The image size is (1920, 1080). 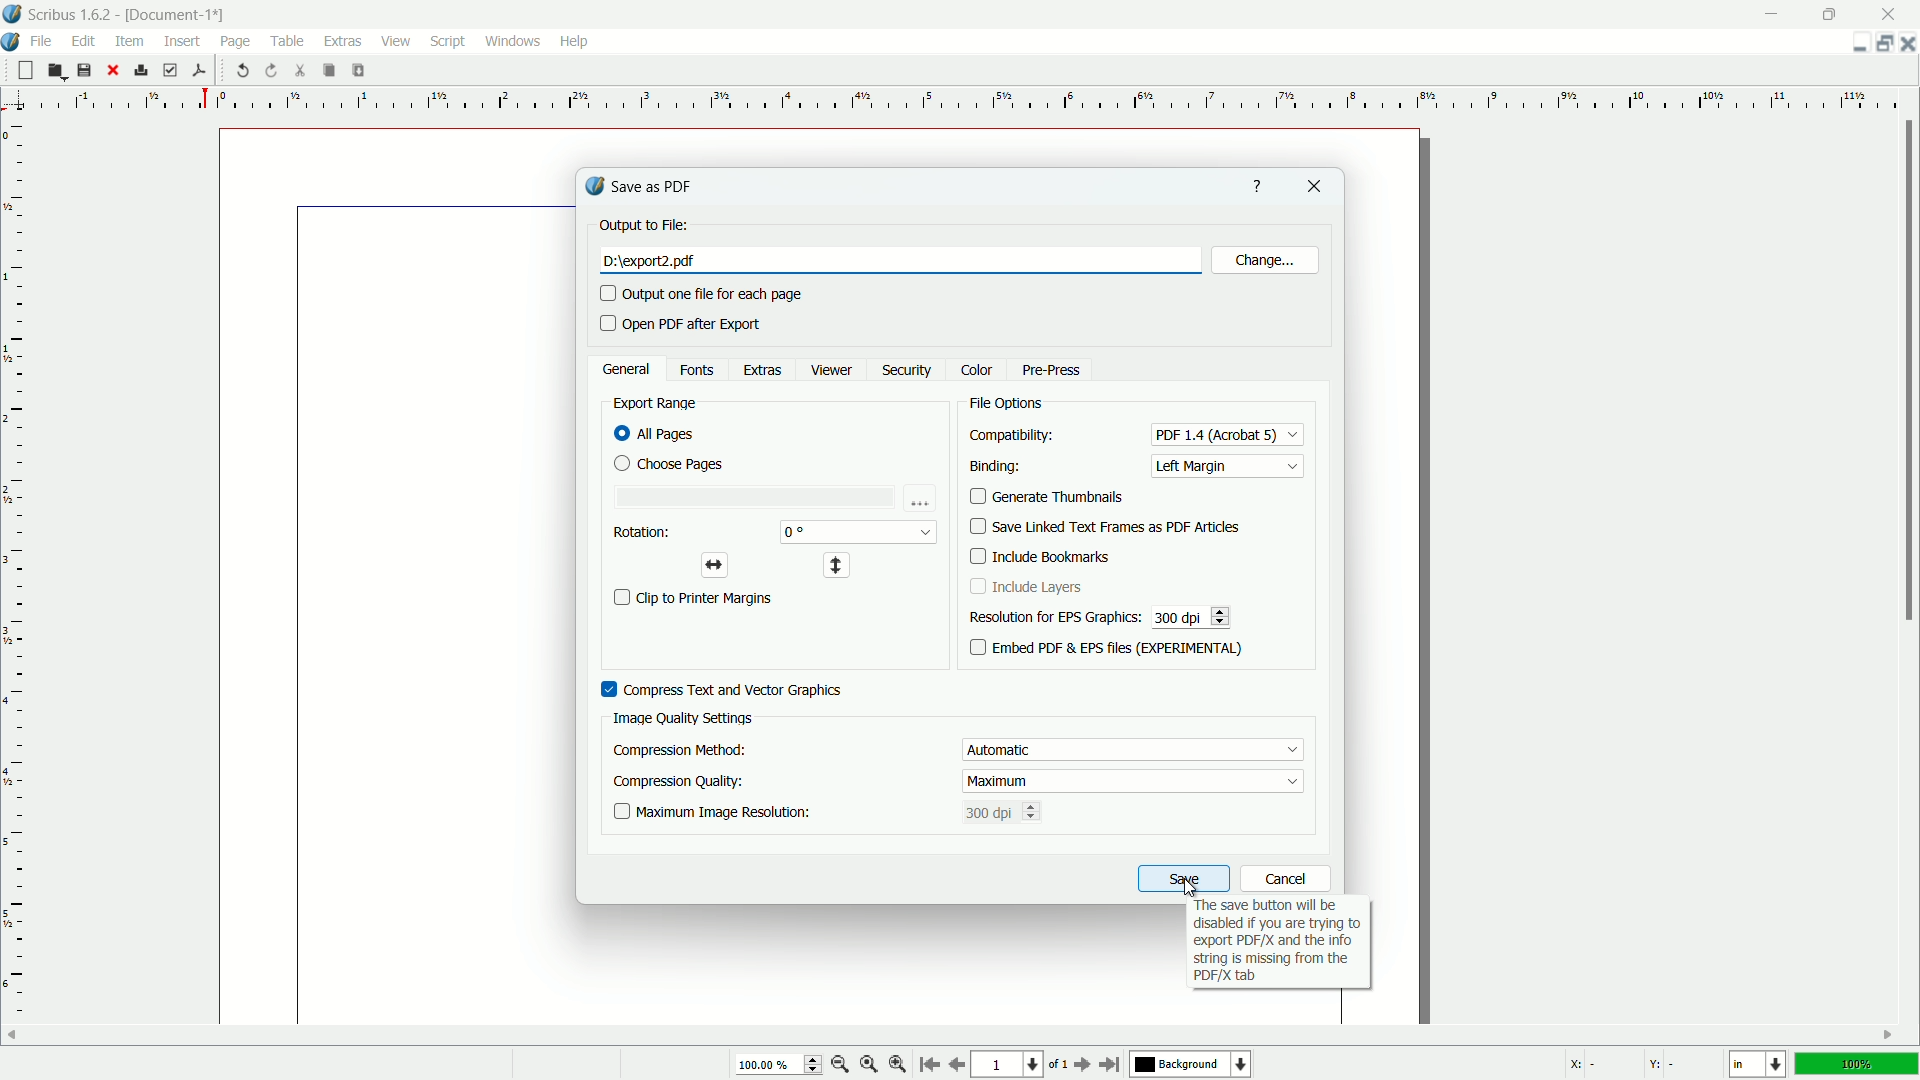 I want to click on copy, so click(x=329, y=70).